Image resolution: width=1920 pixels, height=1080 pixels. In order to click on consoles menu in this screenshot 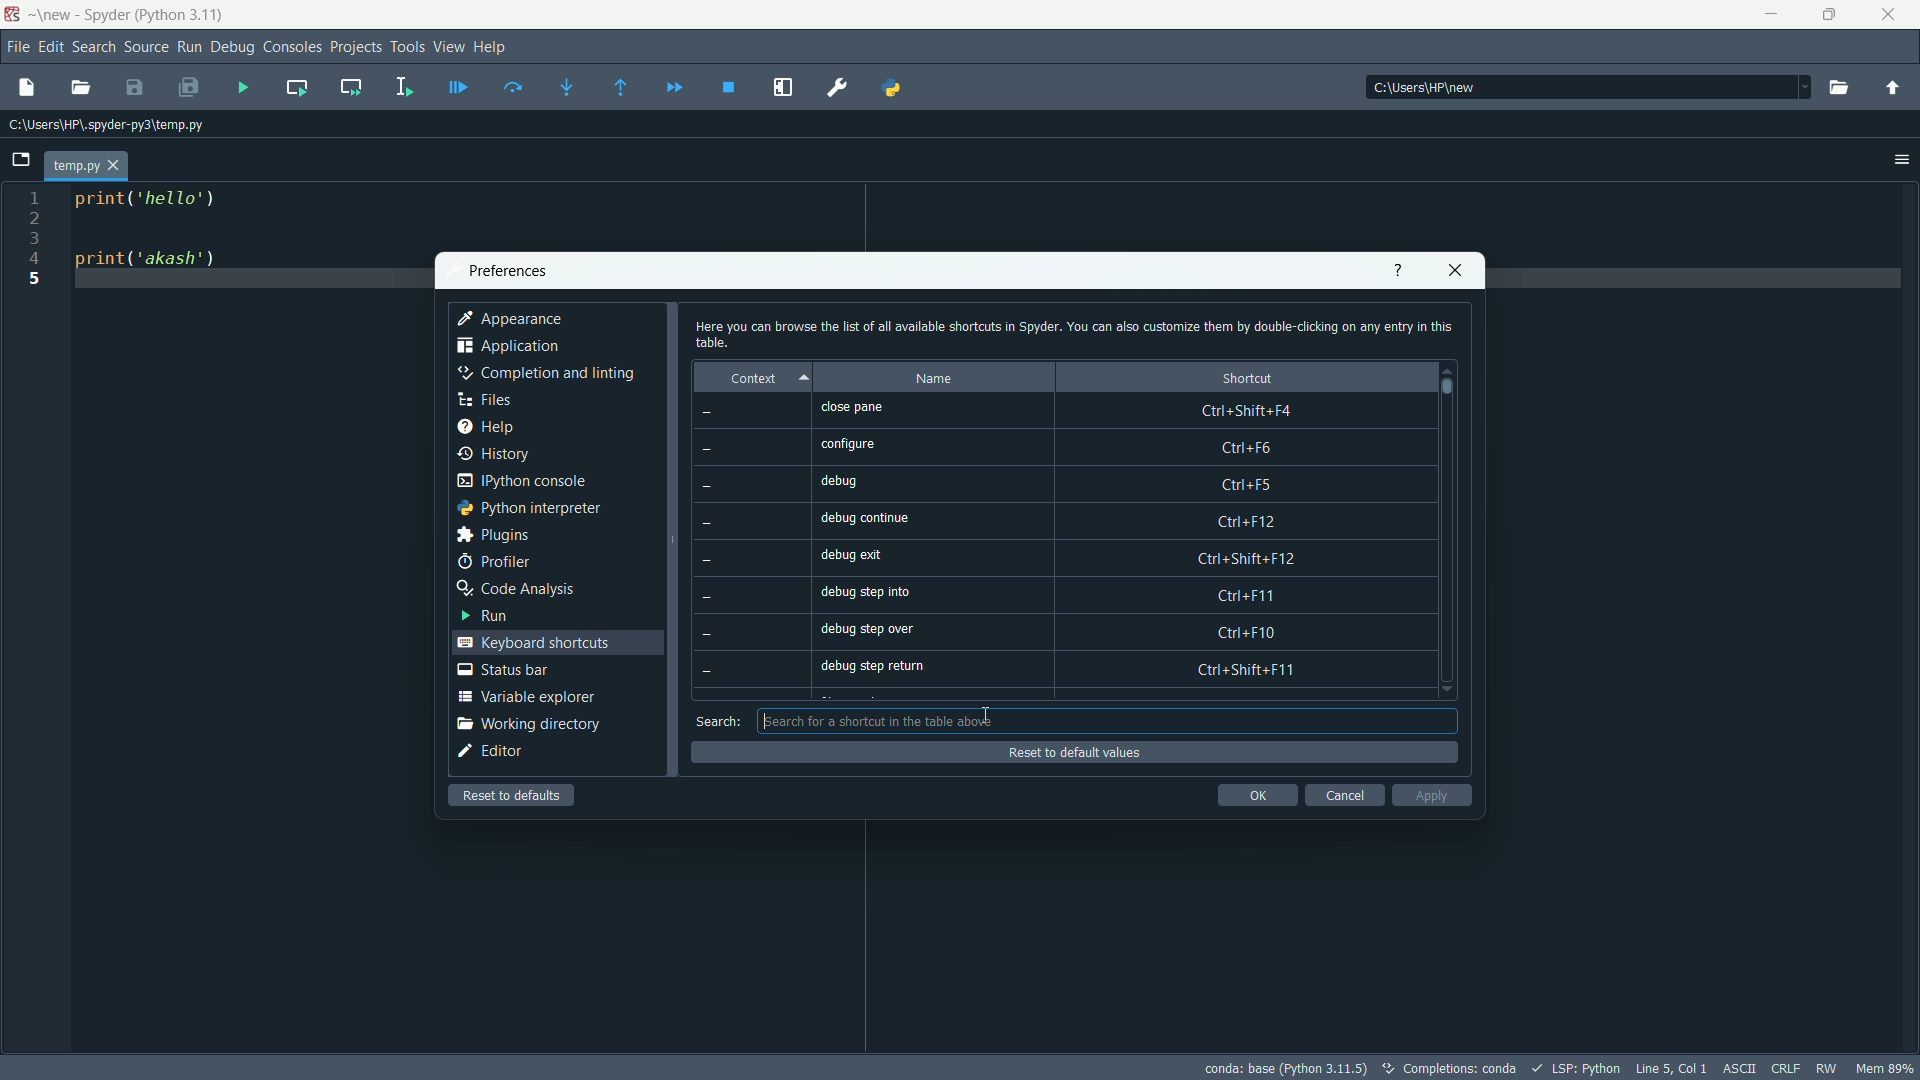, I will do `click(290, 46)`.